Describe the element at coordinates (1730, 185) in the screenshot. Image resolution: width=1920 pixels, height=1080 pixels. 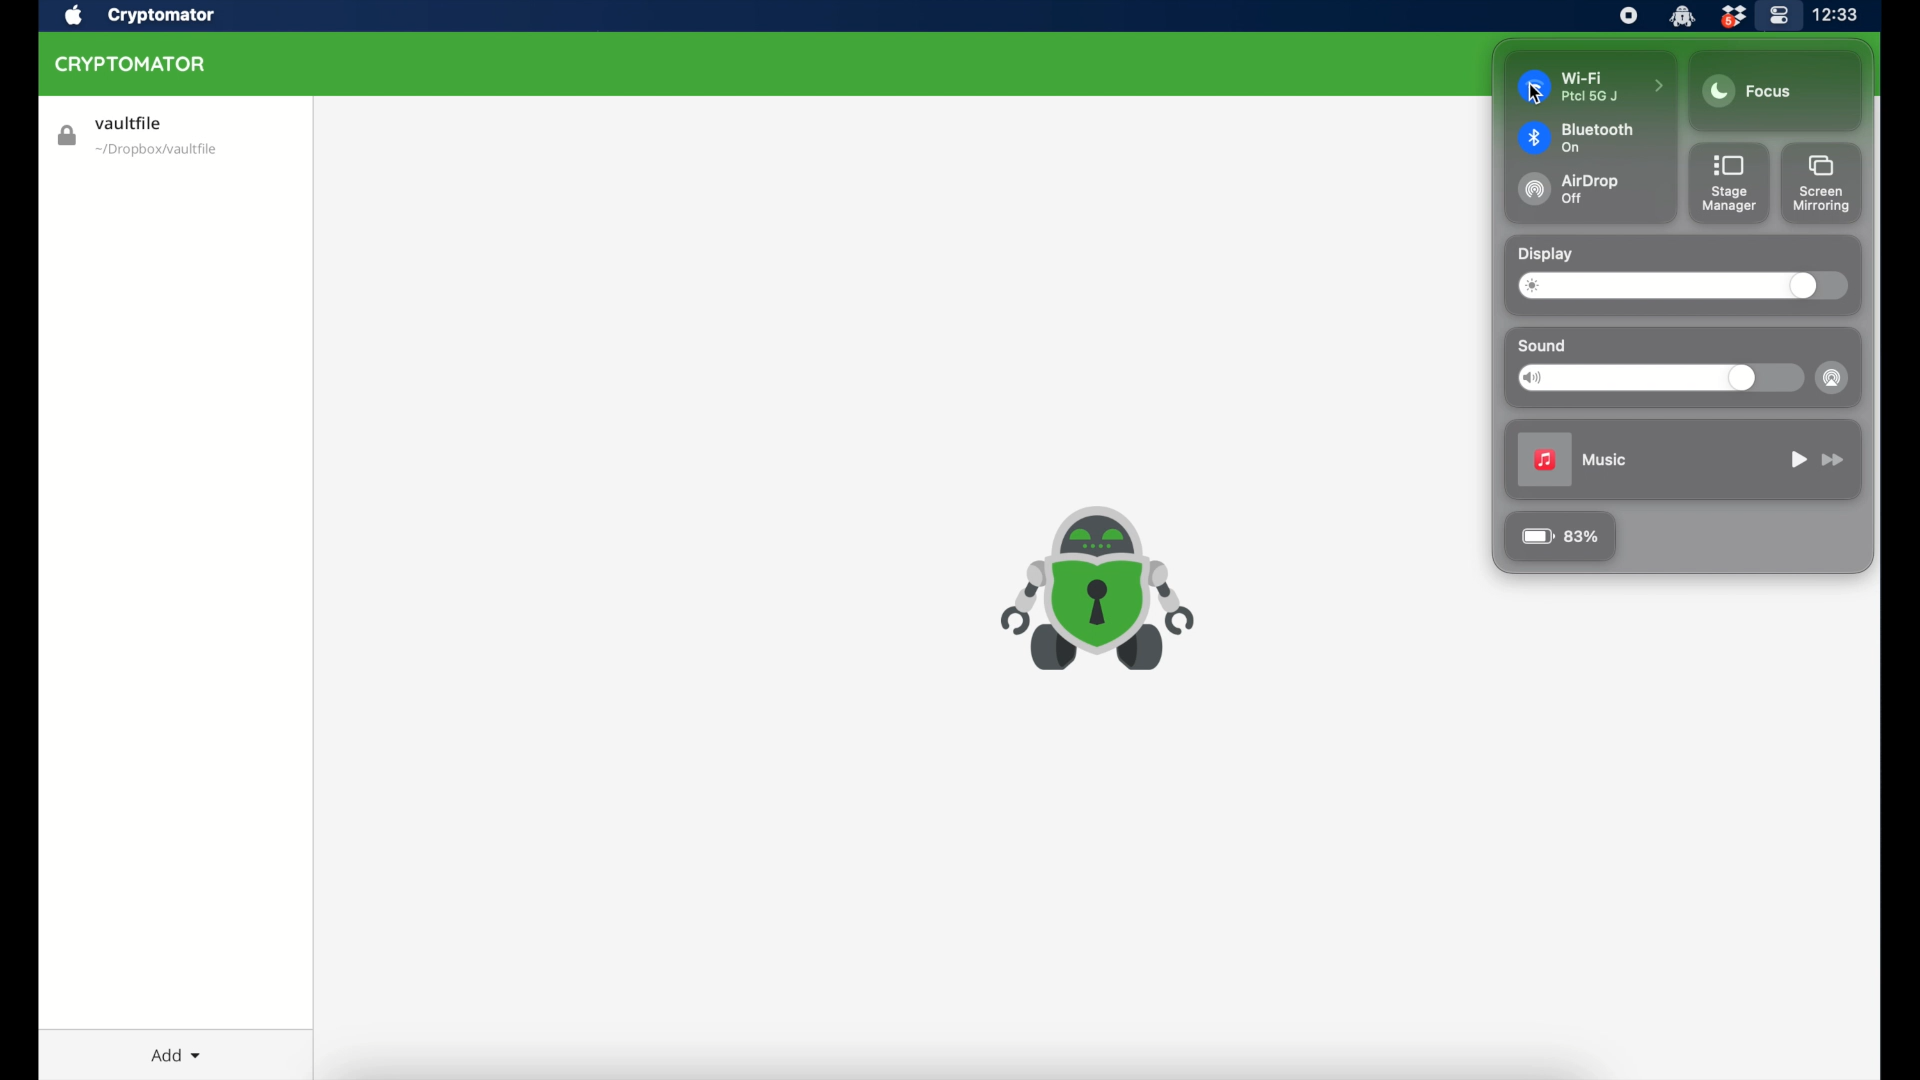
I see `stage manager` at that location.